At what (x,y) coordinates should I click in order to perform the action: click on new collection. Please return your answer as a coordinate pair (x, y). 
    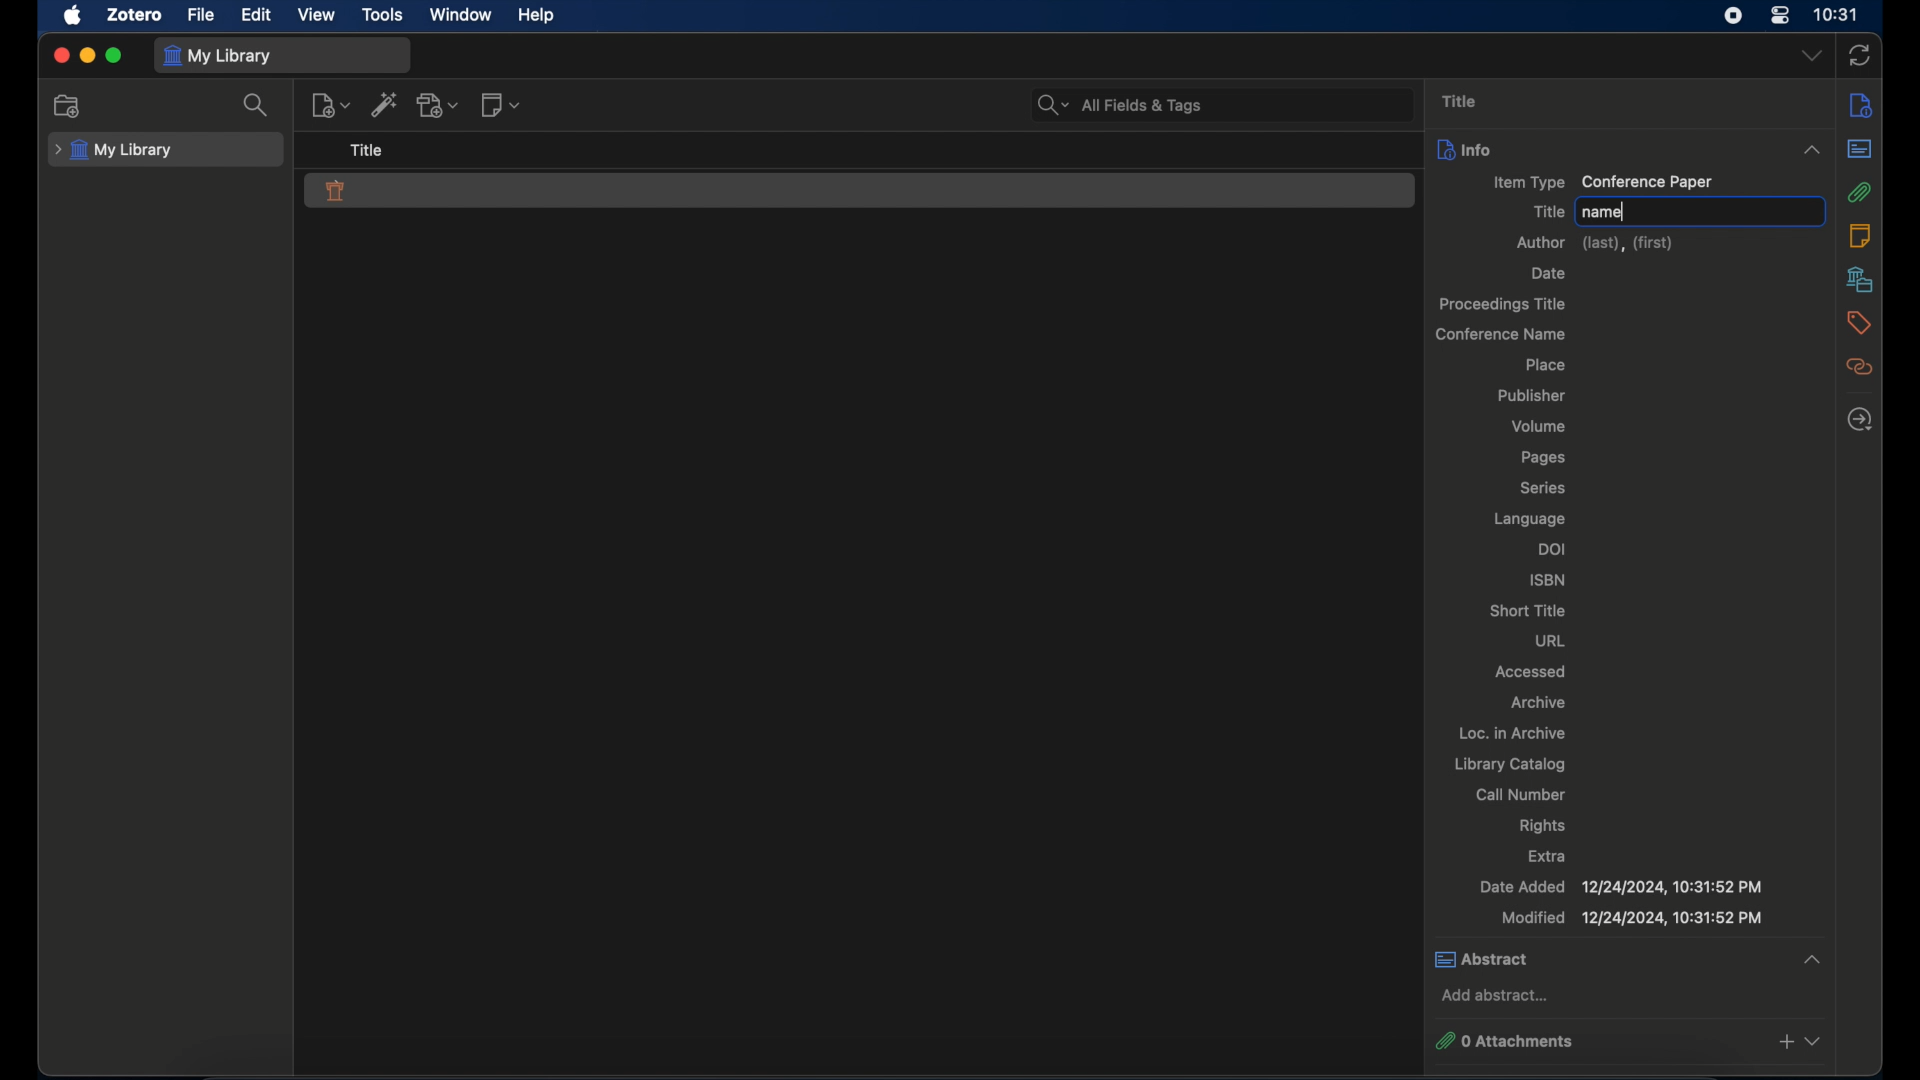
    Looking at the image, I should click on (68, 106).